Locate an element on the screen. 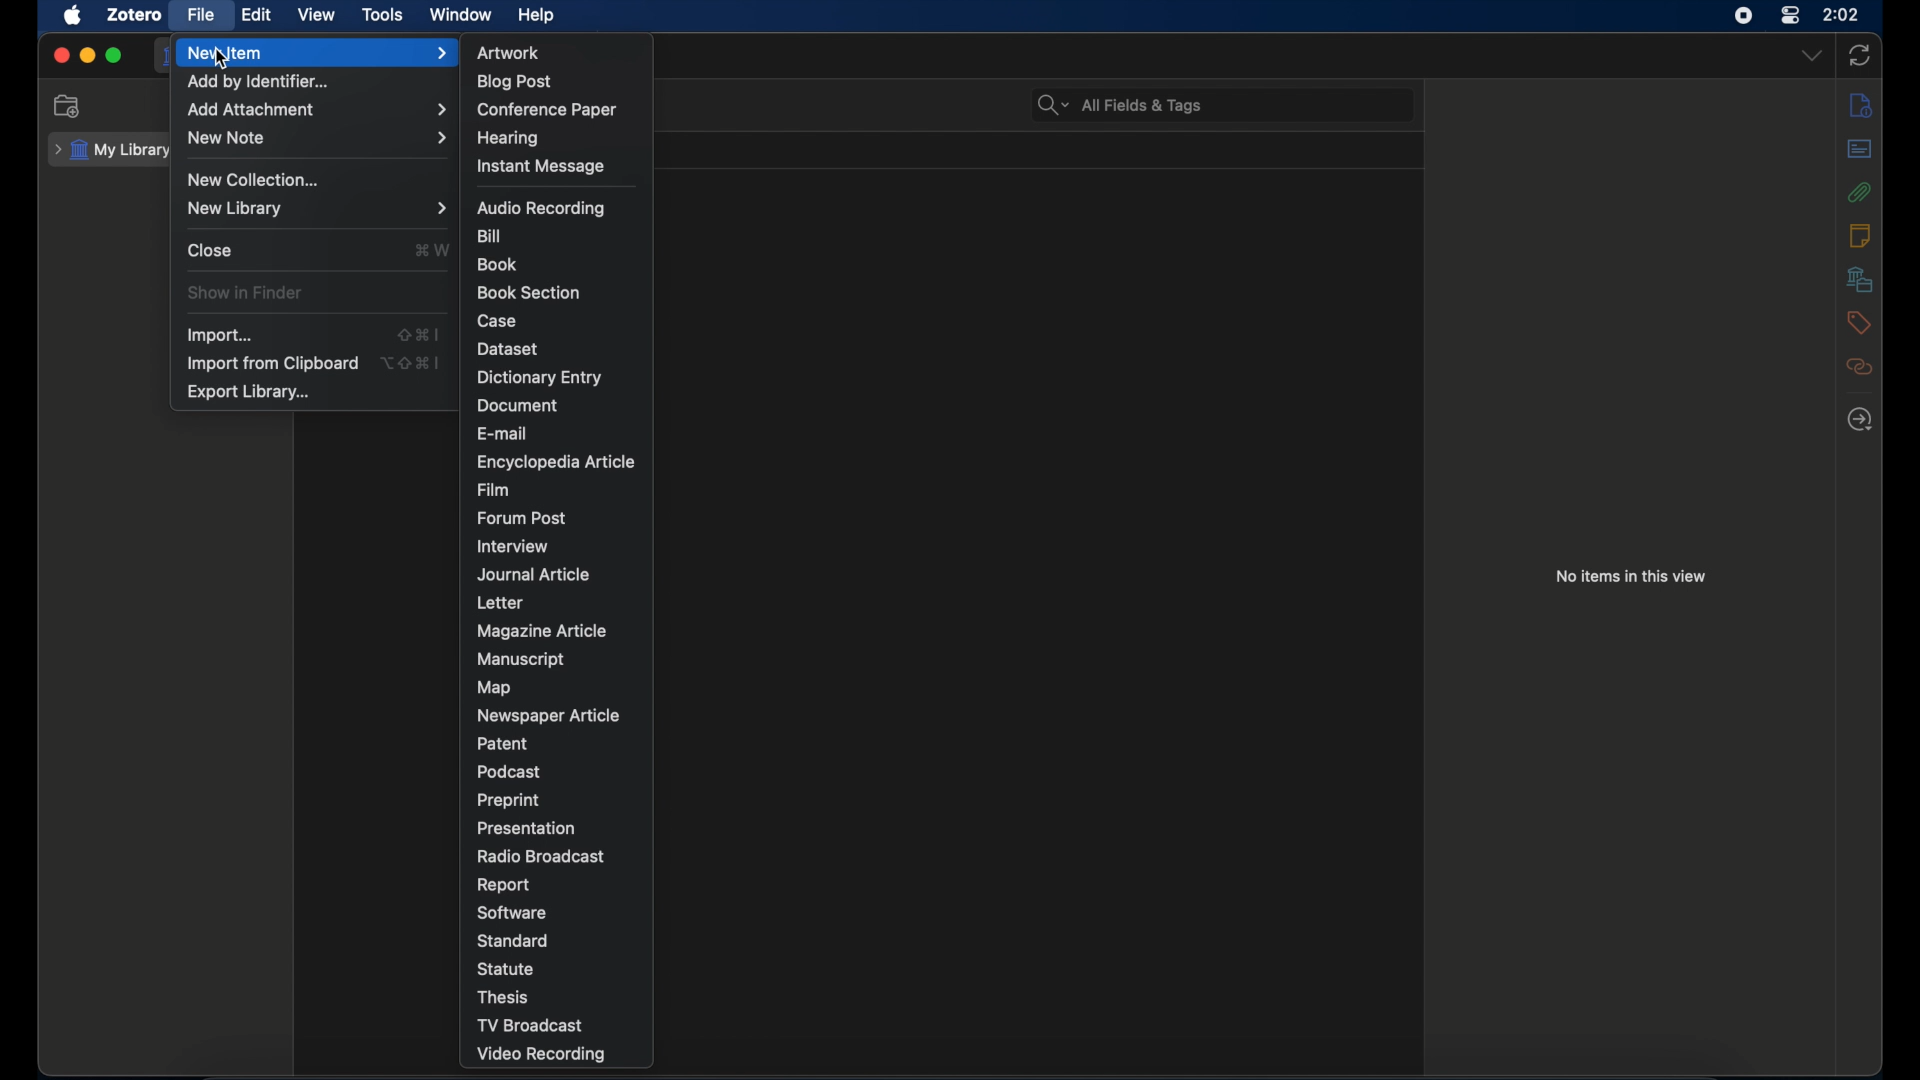  new collection is located at coordinates (256, 180).